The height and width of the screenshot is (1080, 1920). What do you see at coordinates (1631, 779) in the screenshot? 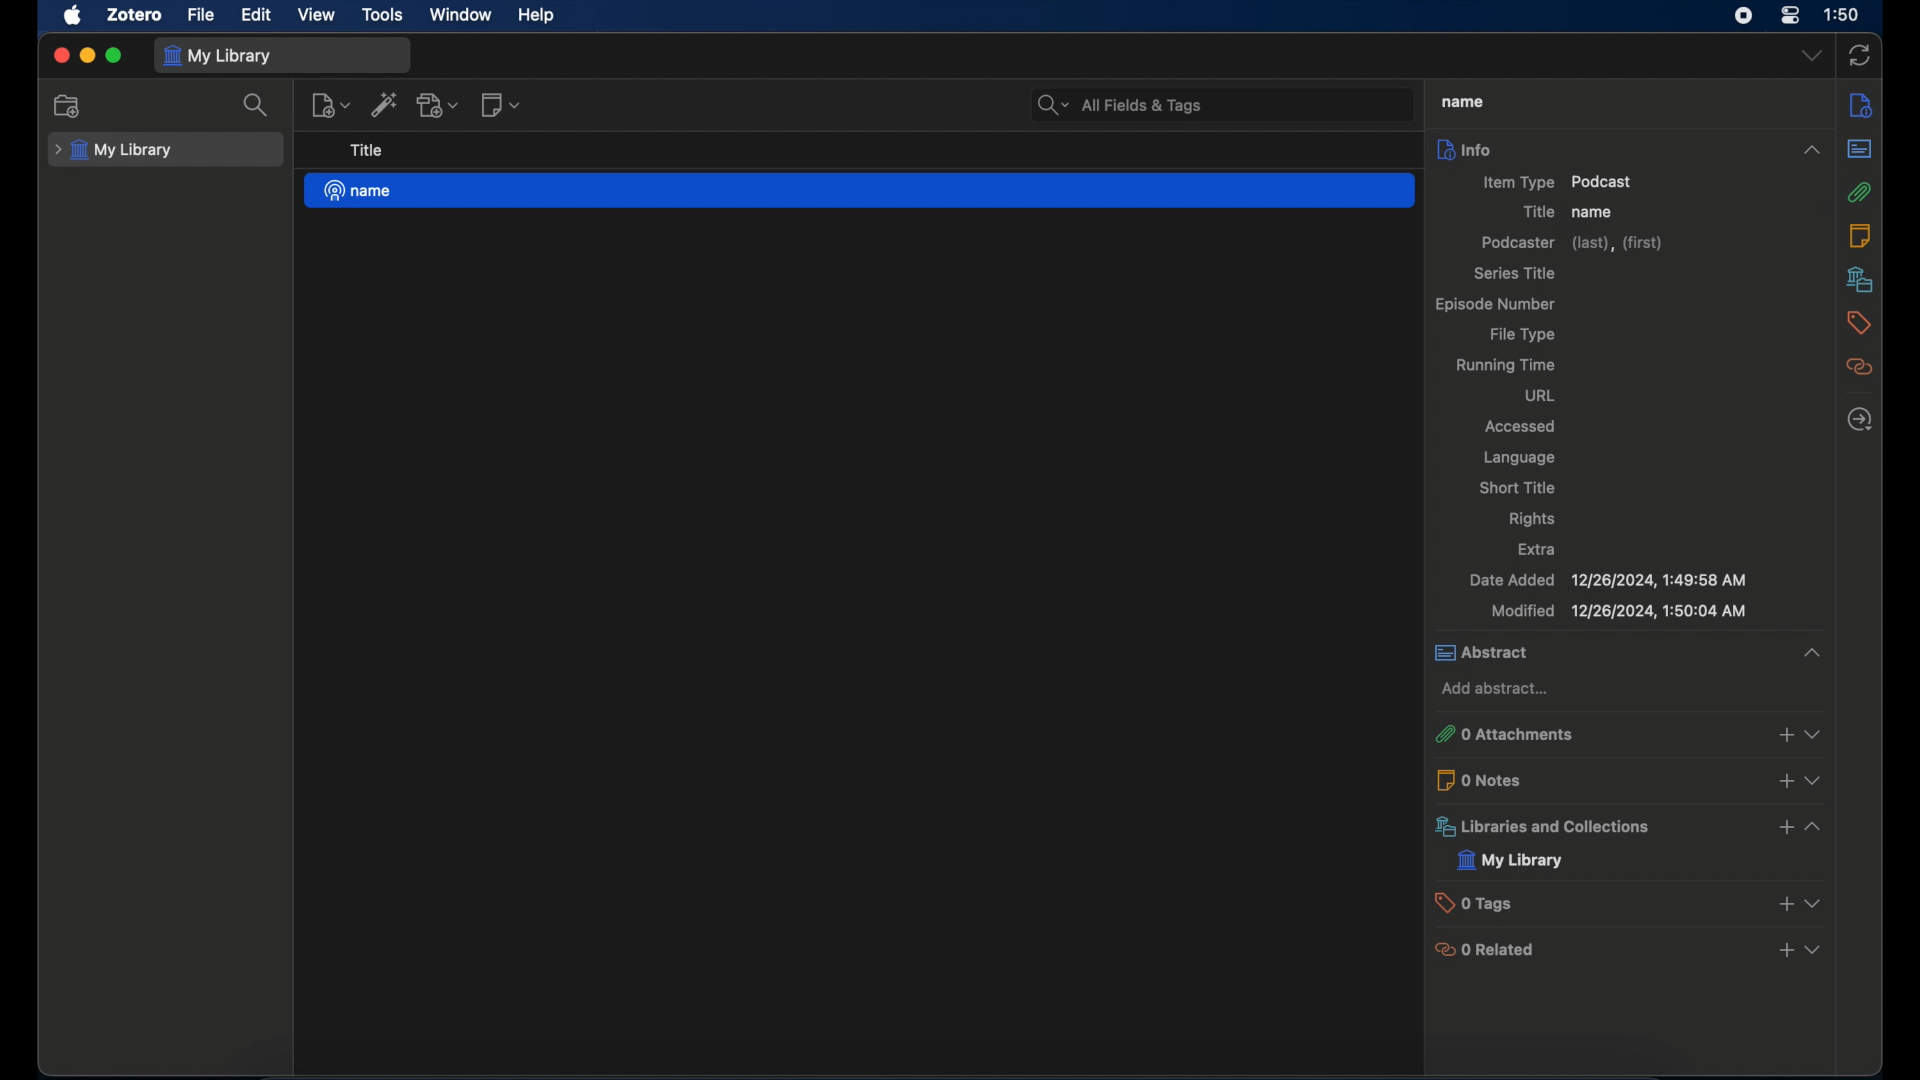
I see `0 notes` at bounding box center [1631, 779].